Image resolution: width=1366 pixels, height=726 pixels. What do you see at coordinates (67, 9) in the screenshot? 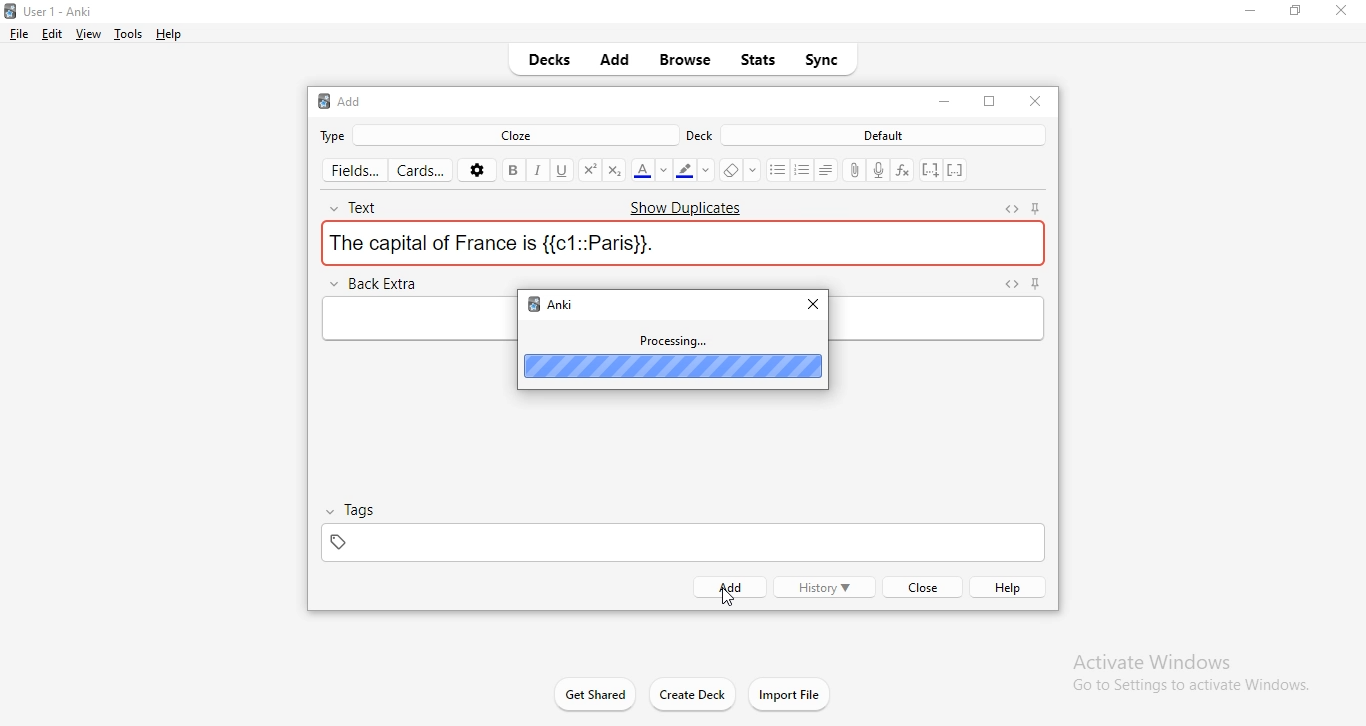
I see `Anki` at bounding box center [67, 9].